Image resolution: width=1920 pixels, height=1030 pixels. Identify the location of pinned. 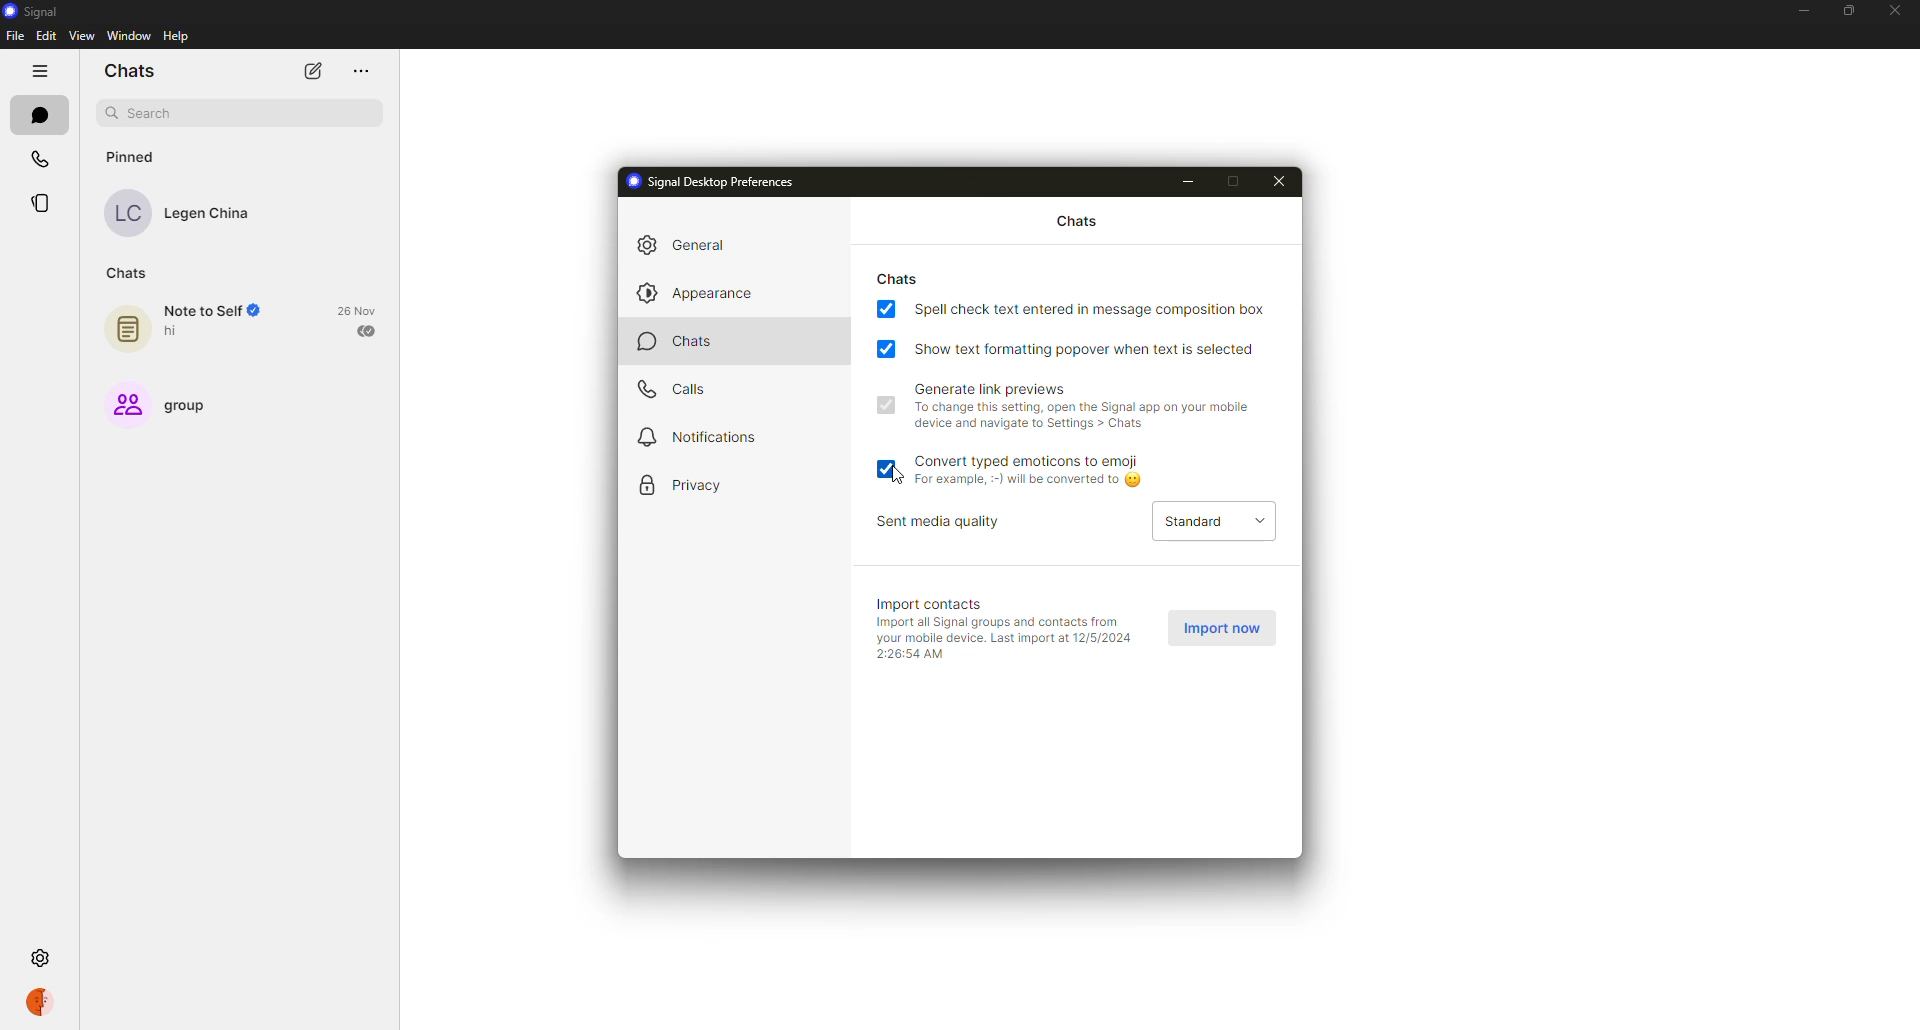
(130, 157).